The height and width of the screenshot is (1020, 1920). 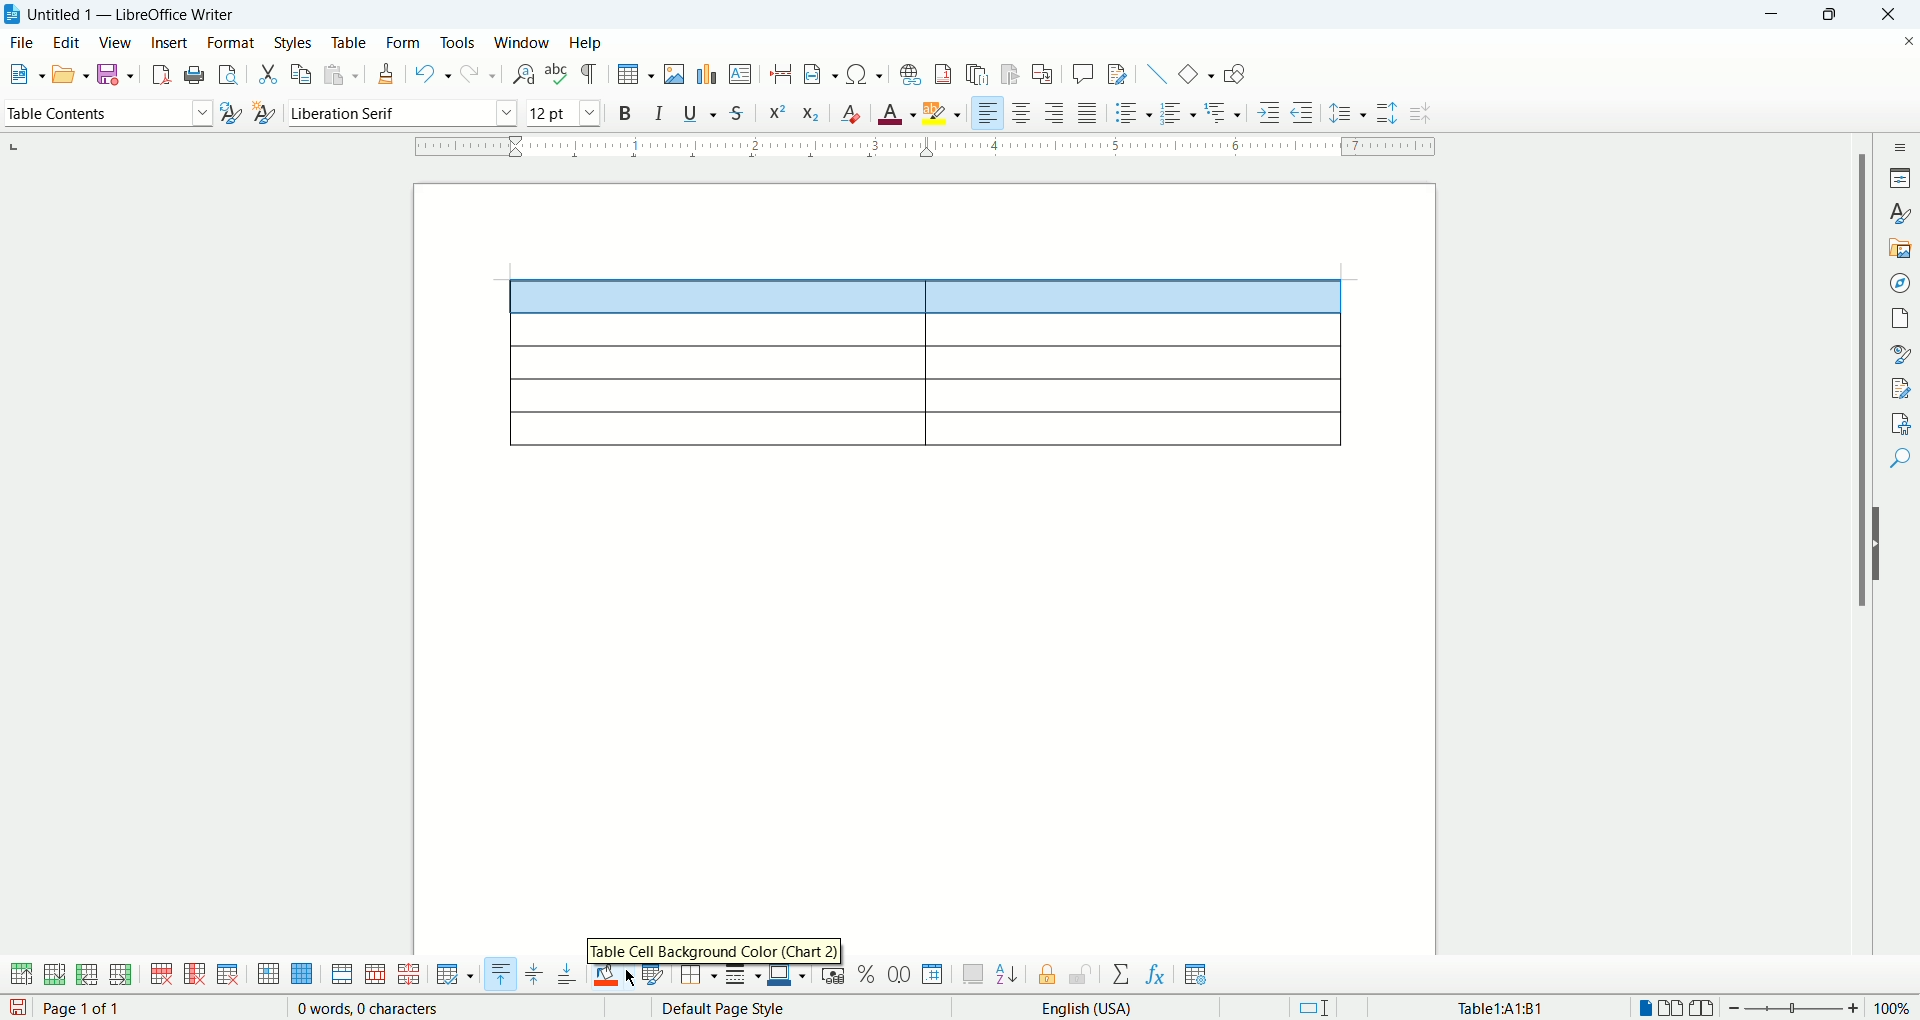 What do you see at coordinates (405, 45) in the screenshot?
I see `form` at bounding box center [405, 45].